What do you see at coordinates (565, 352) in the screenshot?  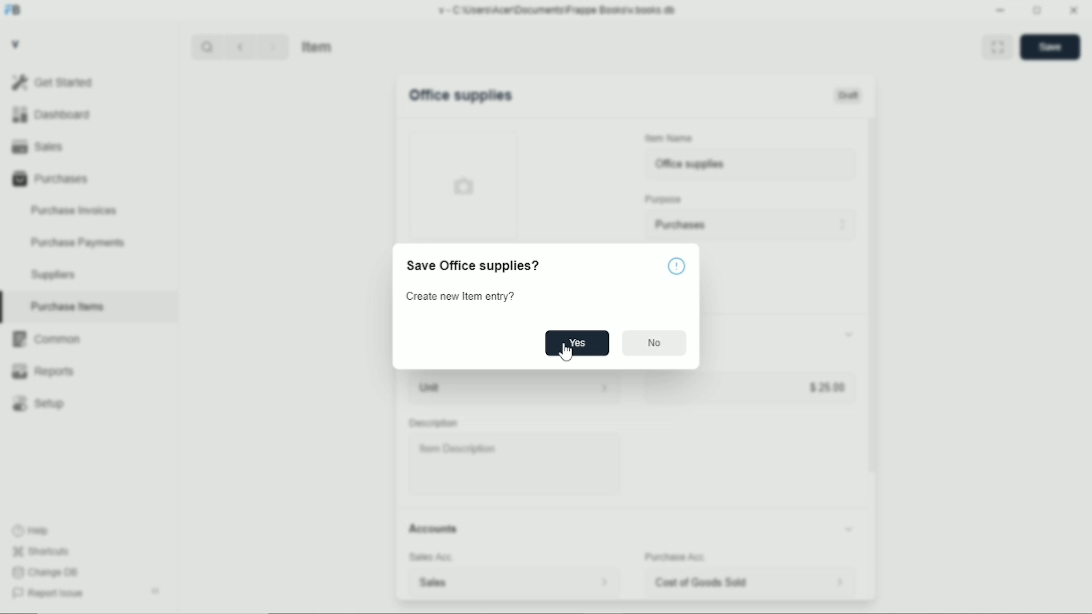 I see `cursor` at bounding box center [565, 352].